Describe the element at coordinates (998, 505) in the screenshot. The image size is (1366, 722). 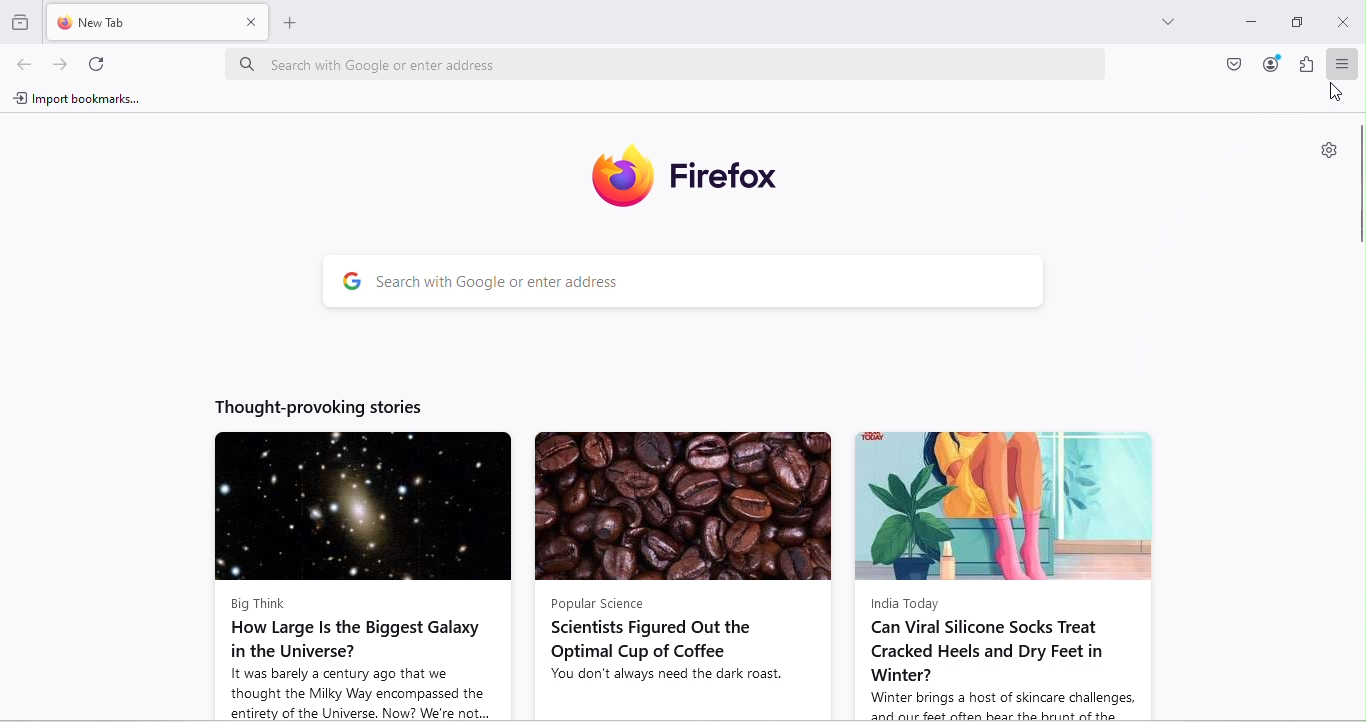
I see `Image` at that location.